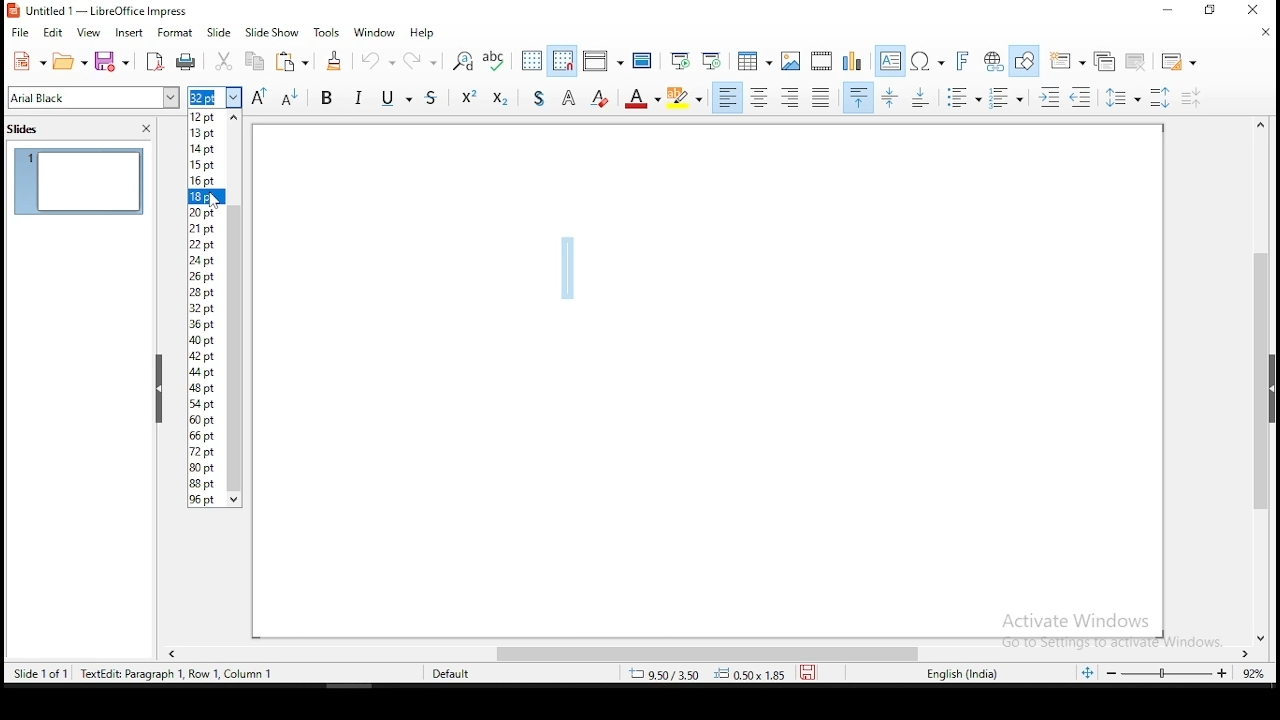  What do you see at coordinates (533, 61) in the screenshot?
I see `display grid` at bounding box center [533, 61].